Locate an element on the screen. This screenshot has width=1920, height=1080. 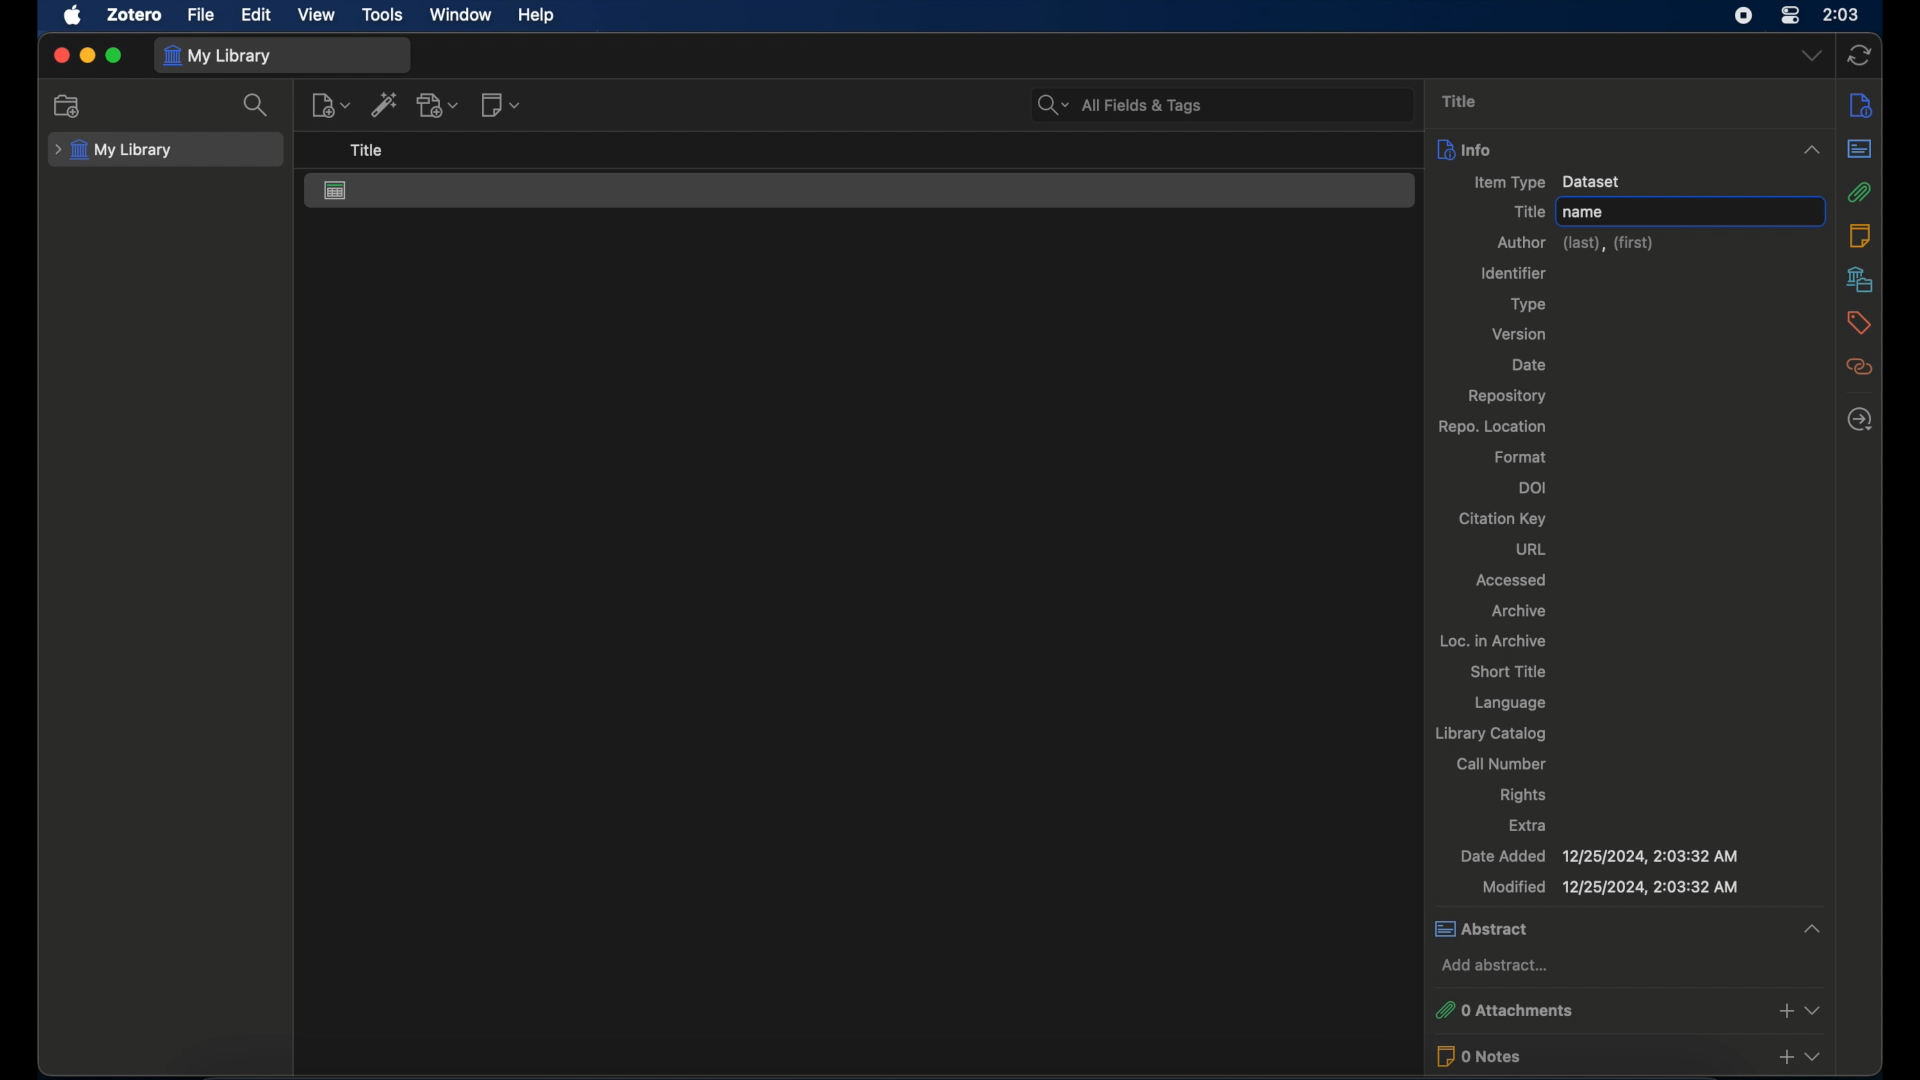
zotero is located at coordinates (134, 14).